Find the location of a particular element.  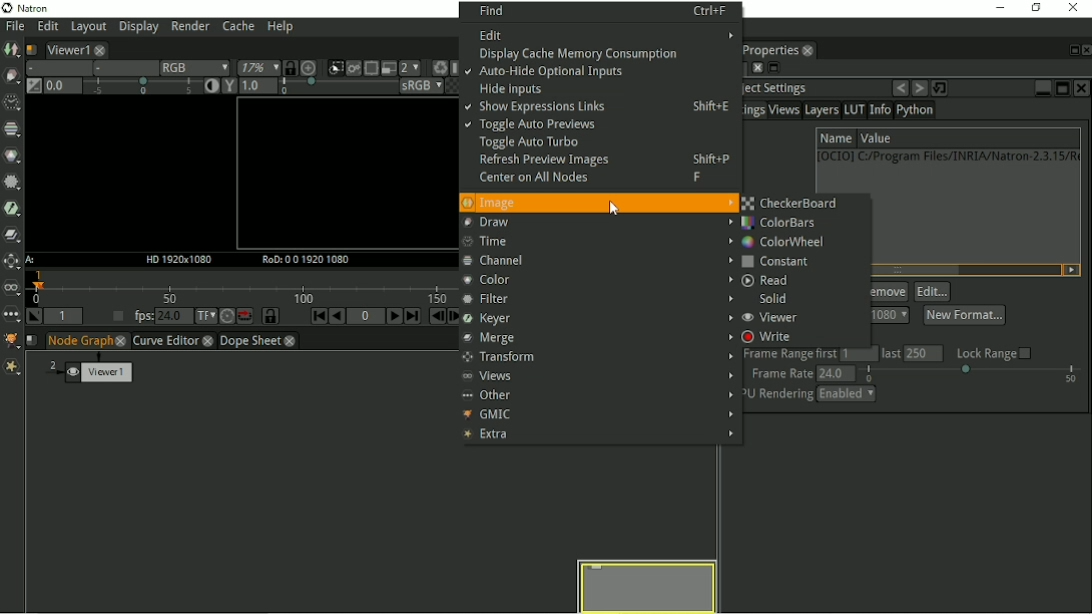

HD is located at coordinates (174, 259).